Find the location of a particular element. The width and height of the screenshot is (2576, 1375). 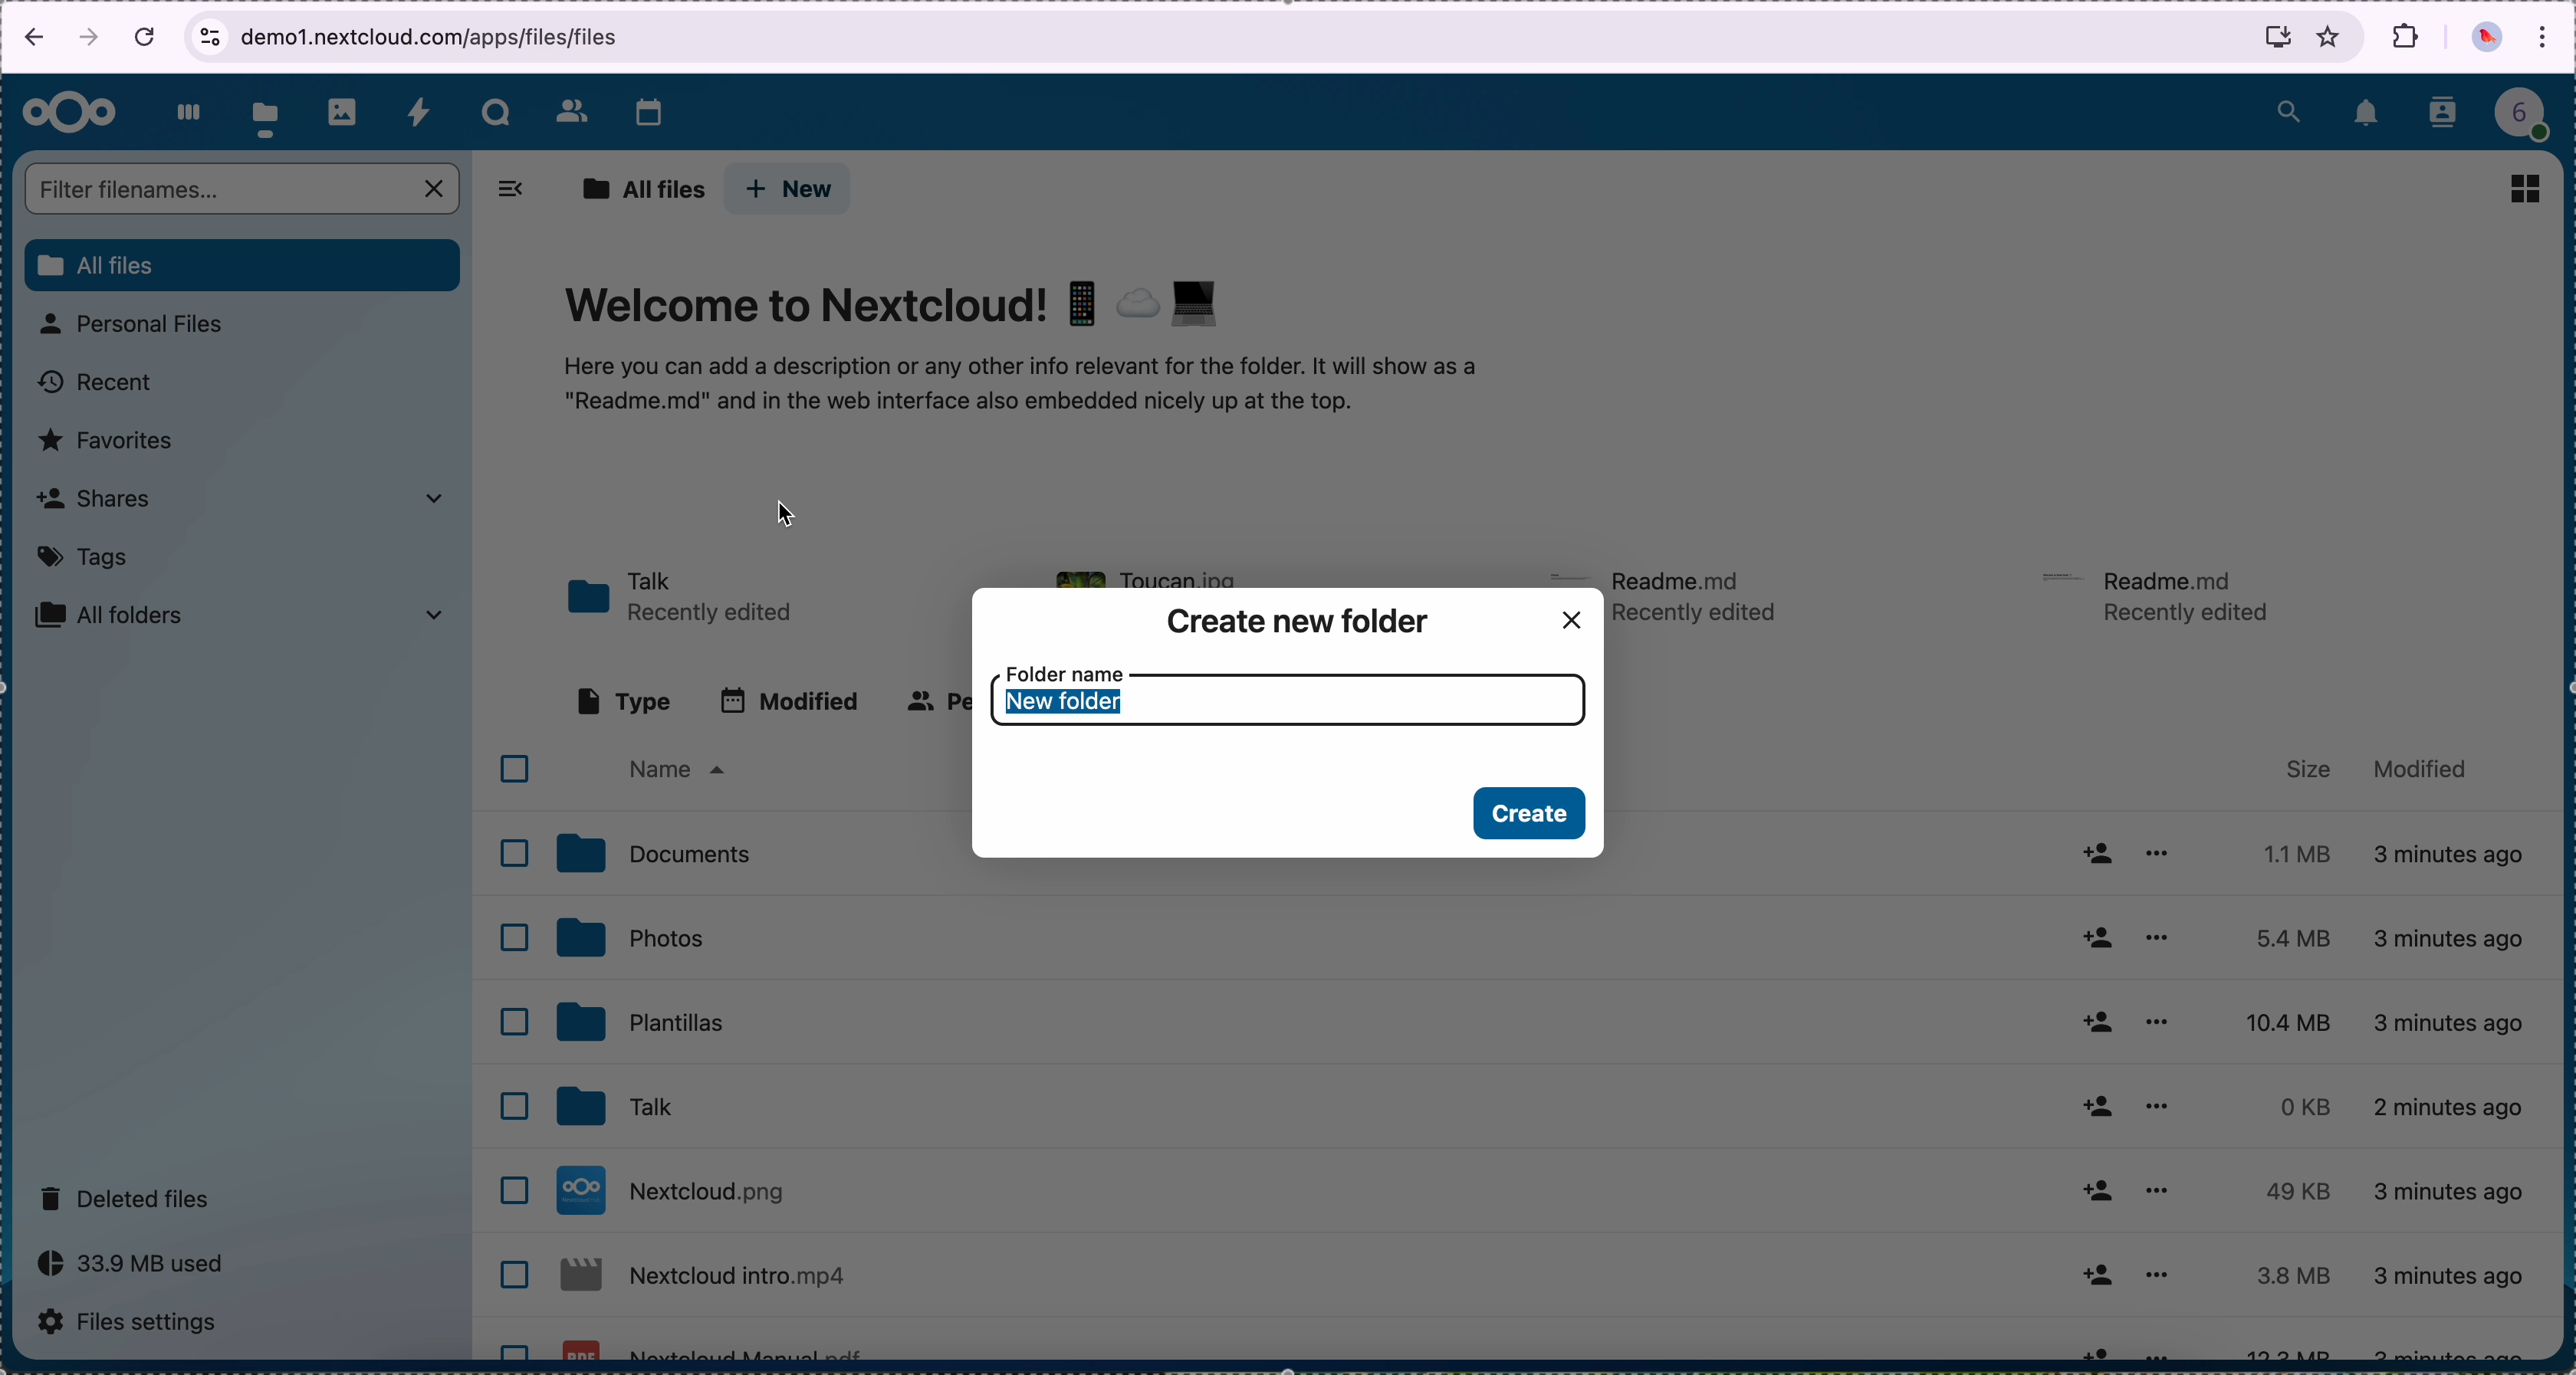

personal files is located at coordinates (138, 324).